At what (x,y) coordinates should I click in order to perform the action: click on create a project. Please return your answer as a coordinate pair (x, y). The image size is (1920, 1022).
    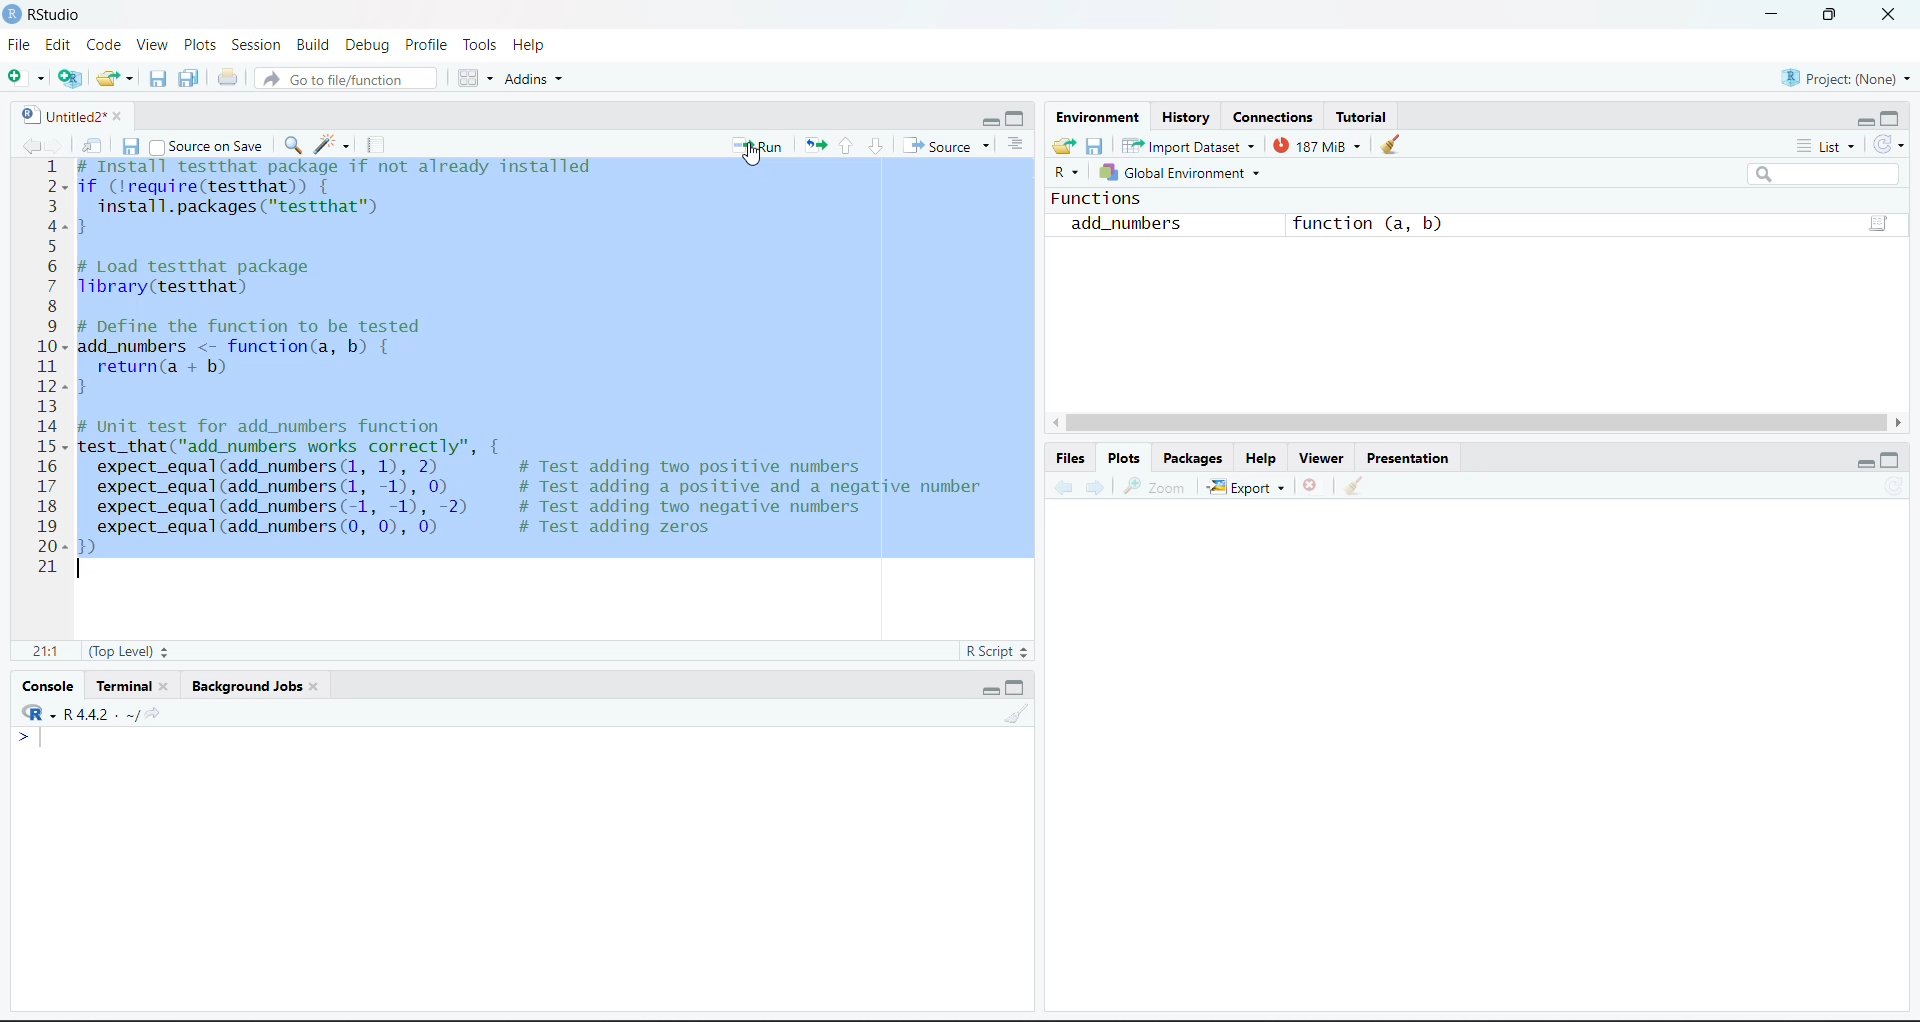
    Looking at the image, I should click on (70, 77).